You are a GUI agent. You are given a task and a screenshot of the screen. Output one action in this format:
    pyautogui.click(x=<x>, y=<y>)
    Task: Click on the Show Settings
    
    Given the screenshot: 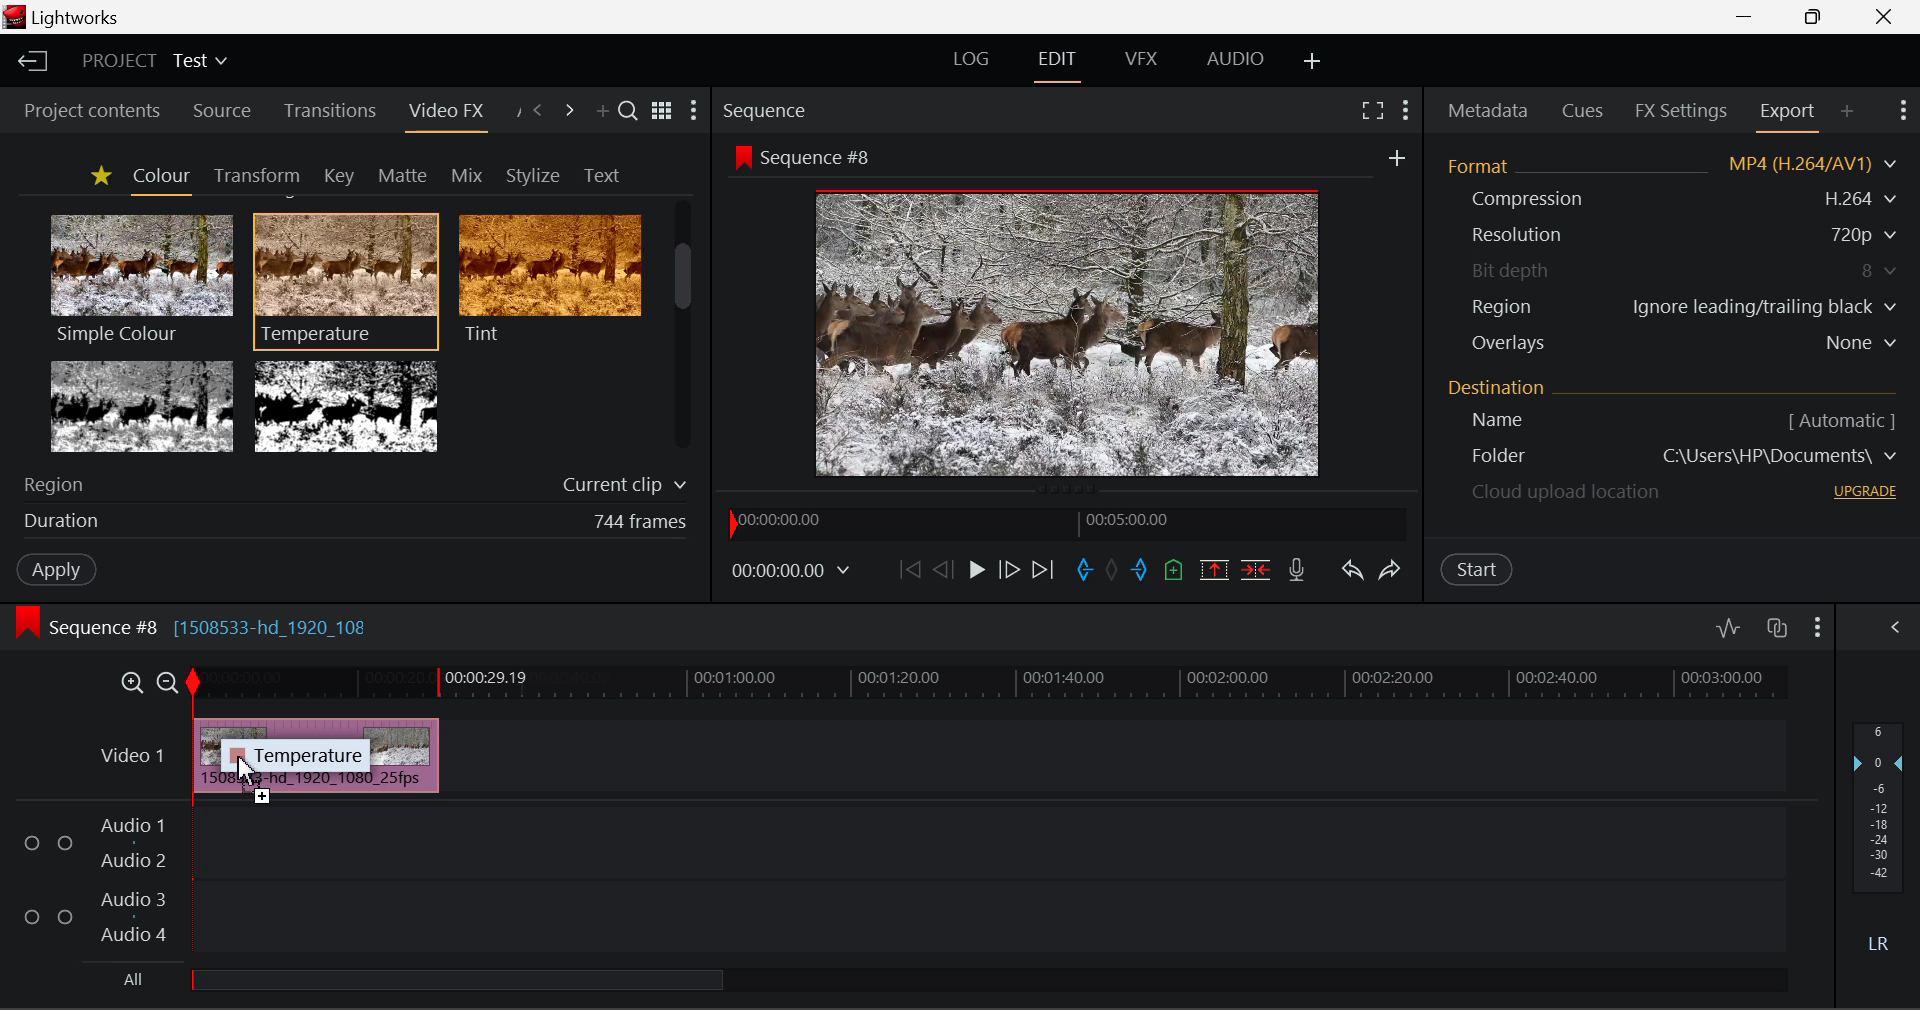 What is the action you would take?
    pyautogui.click(x=1404, y=112)
    